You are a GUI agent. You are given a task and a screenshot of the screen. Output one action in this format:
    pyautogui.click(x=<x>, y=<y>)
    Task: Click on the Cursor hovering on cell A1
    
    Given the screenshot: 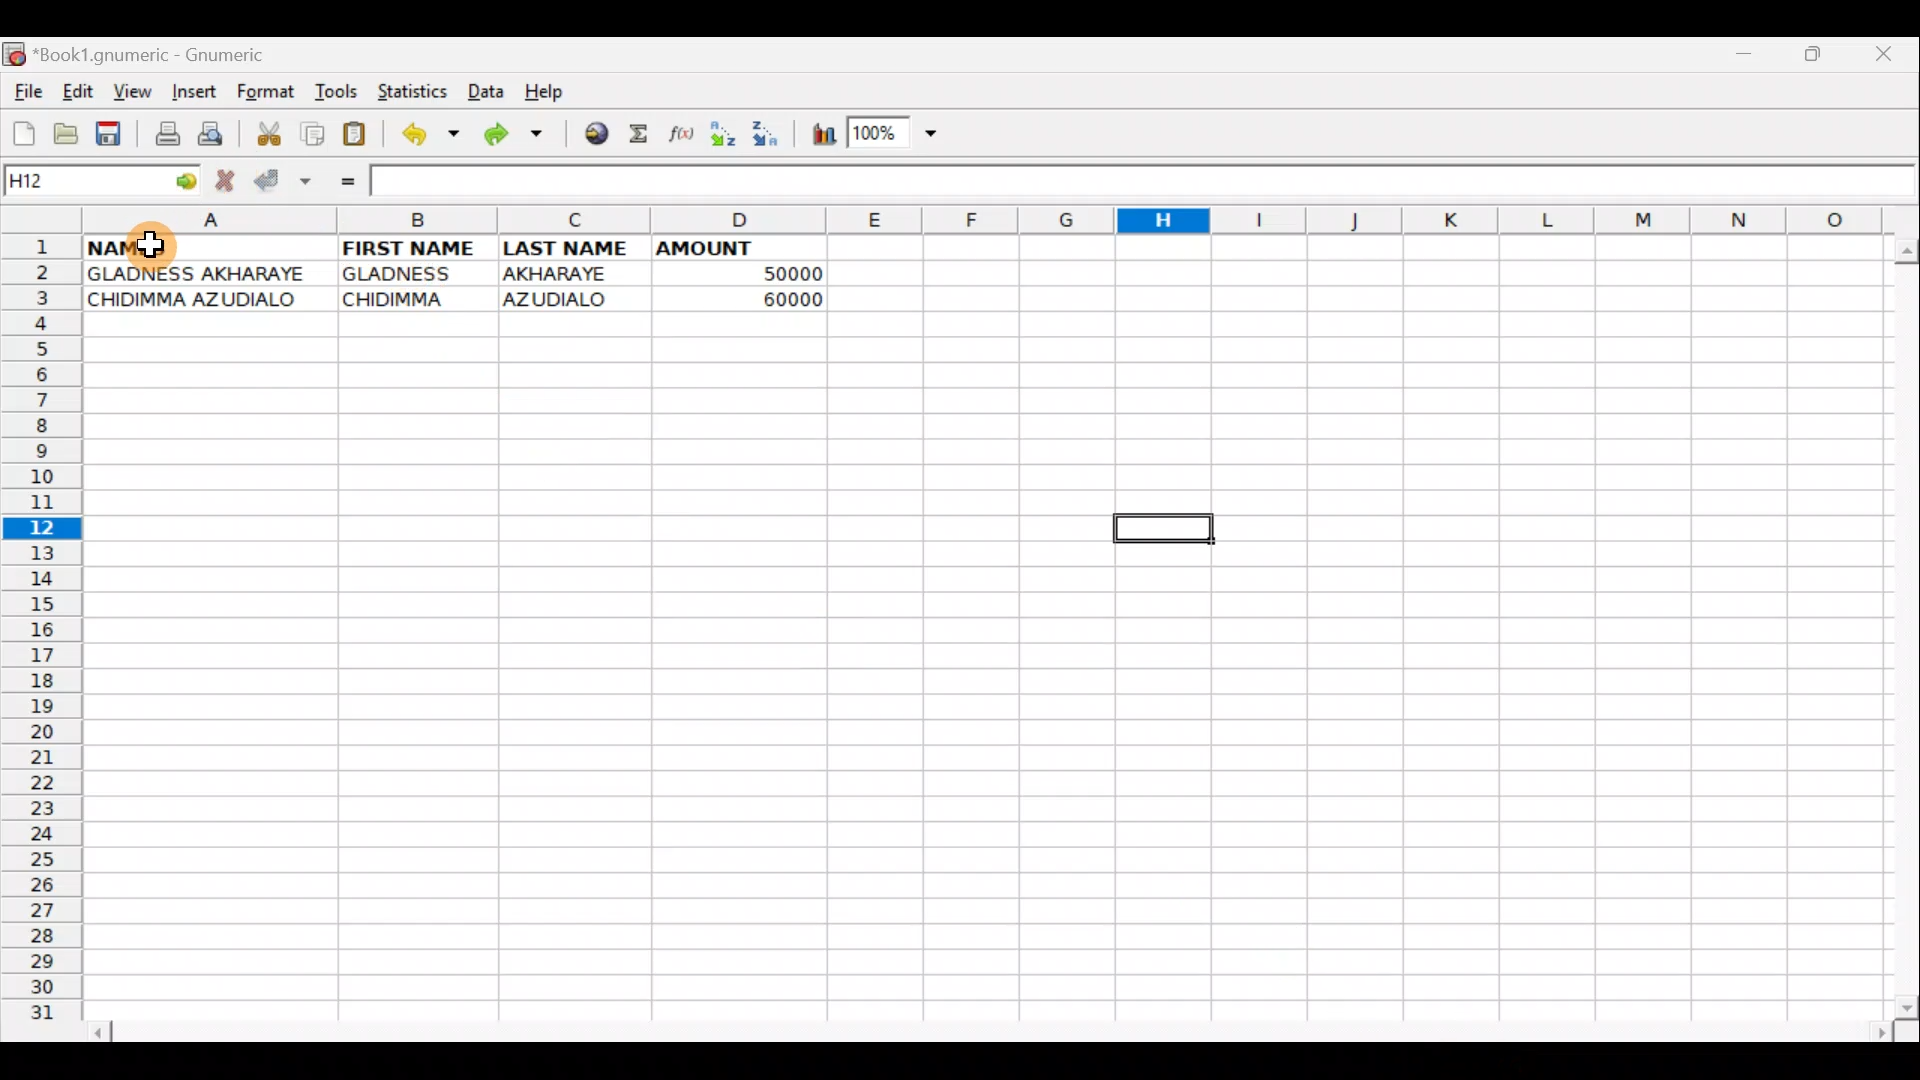 What is the action you would take?
    pyautogui.click(x=160, y=247)
    